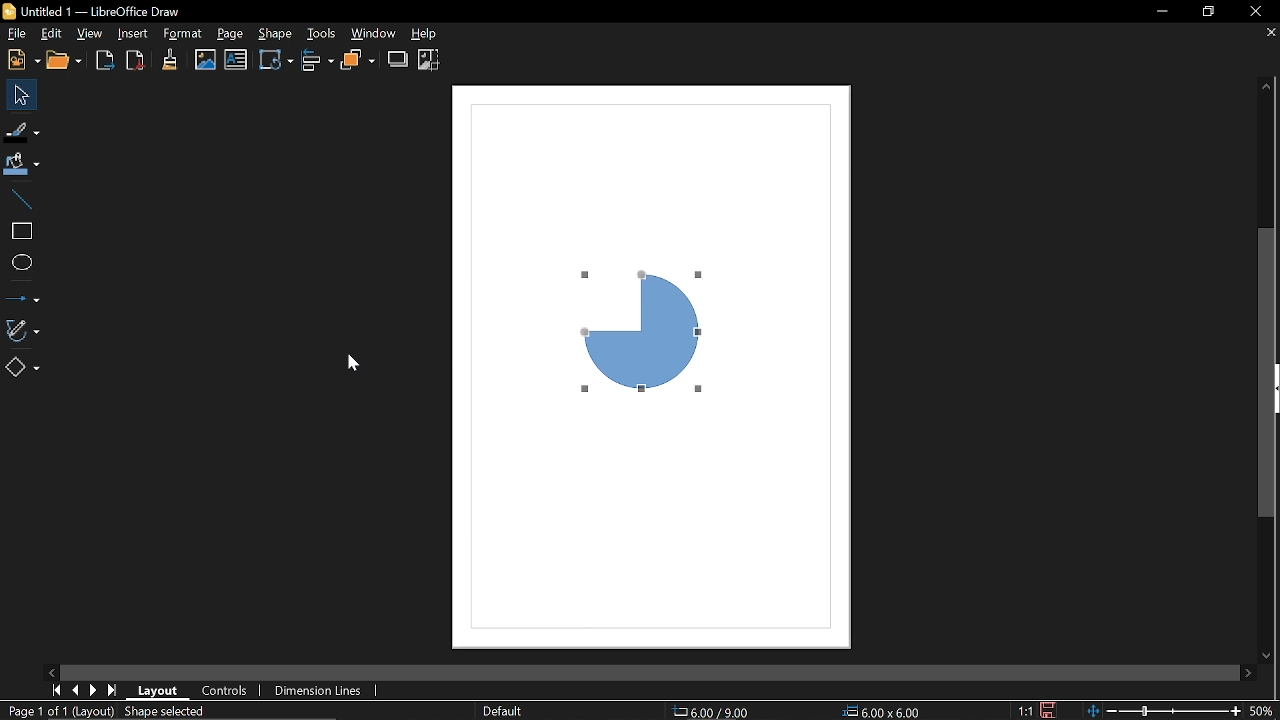  What do you see at coordinates (227, 34) in the screenshot?
I see `Page` at bounding box center [227, 34].